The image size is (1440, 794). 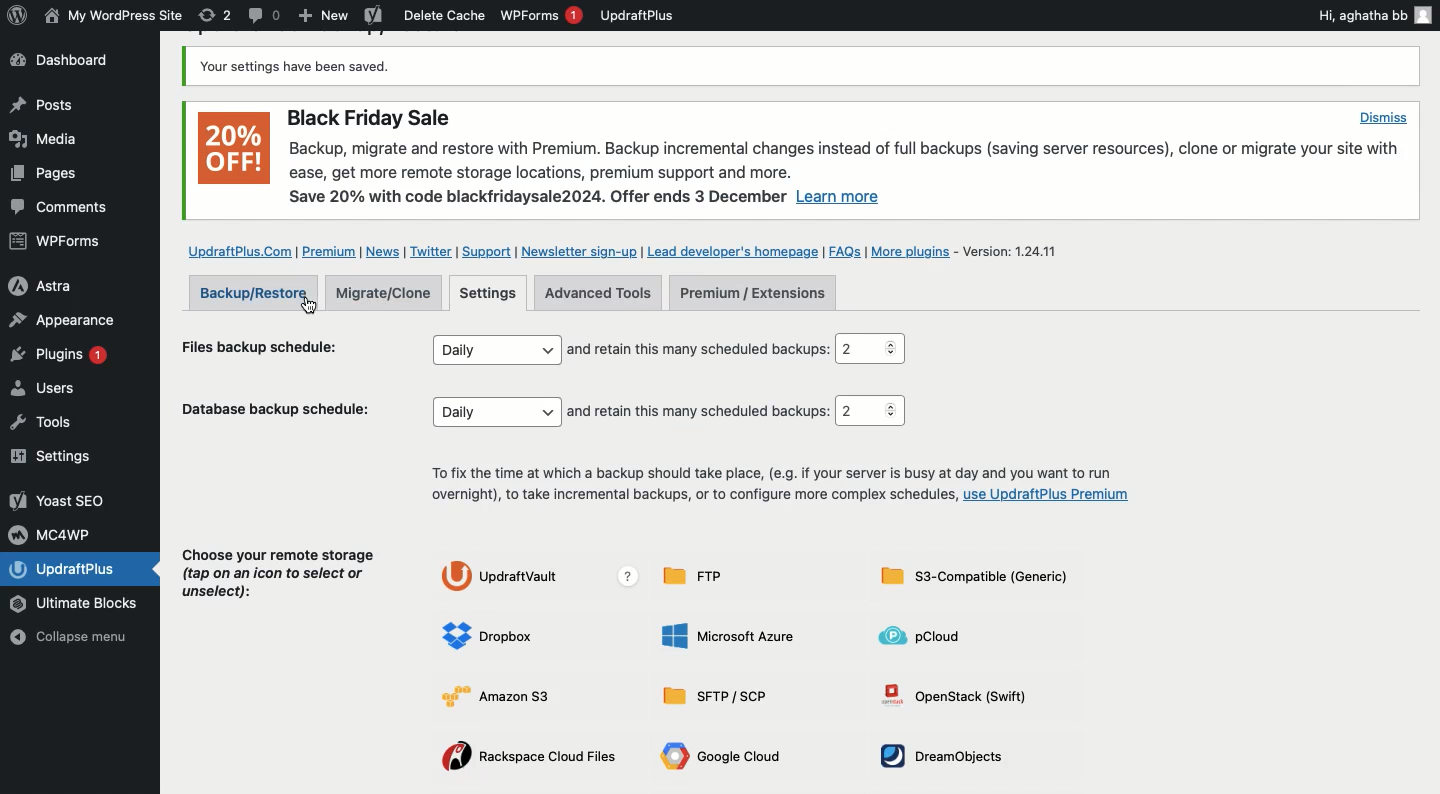 I want to click on 20% OFF, so click(x=235, y=148).